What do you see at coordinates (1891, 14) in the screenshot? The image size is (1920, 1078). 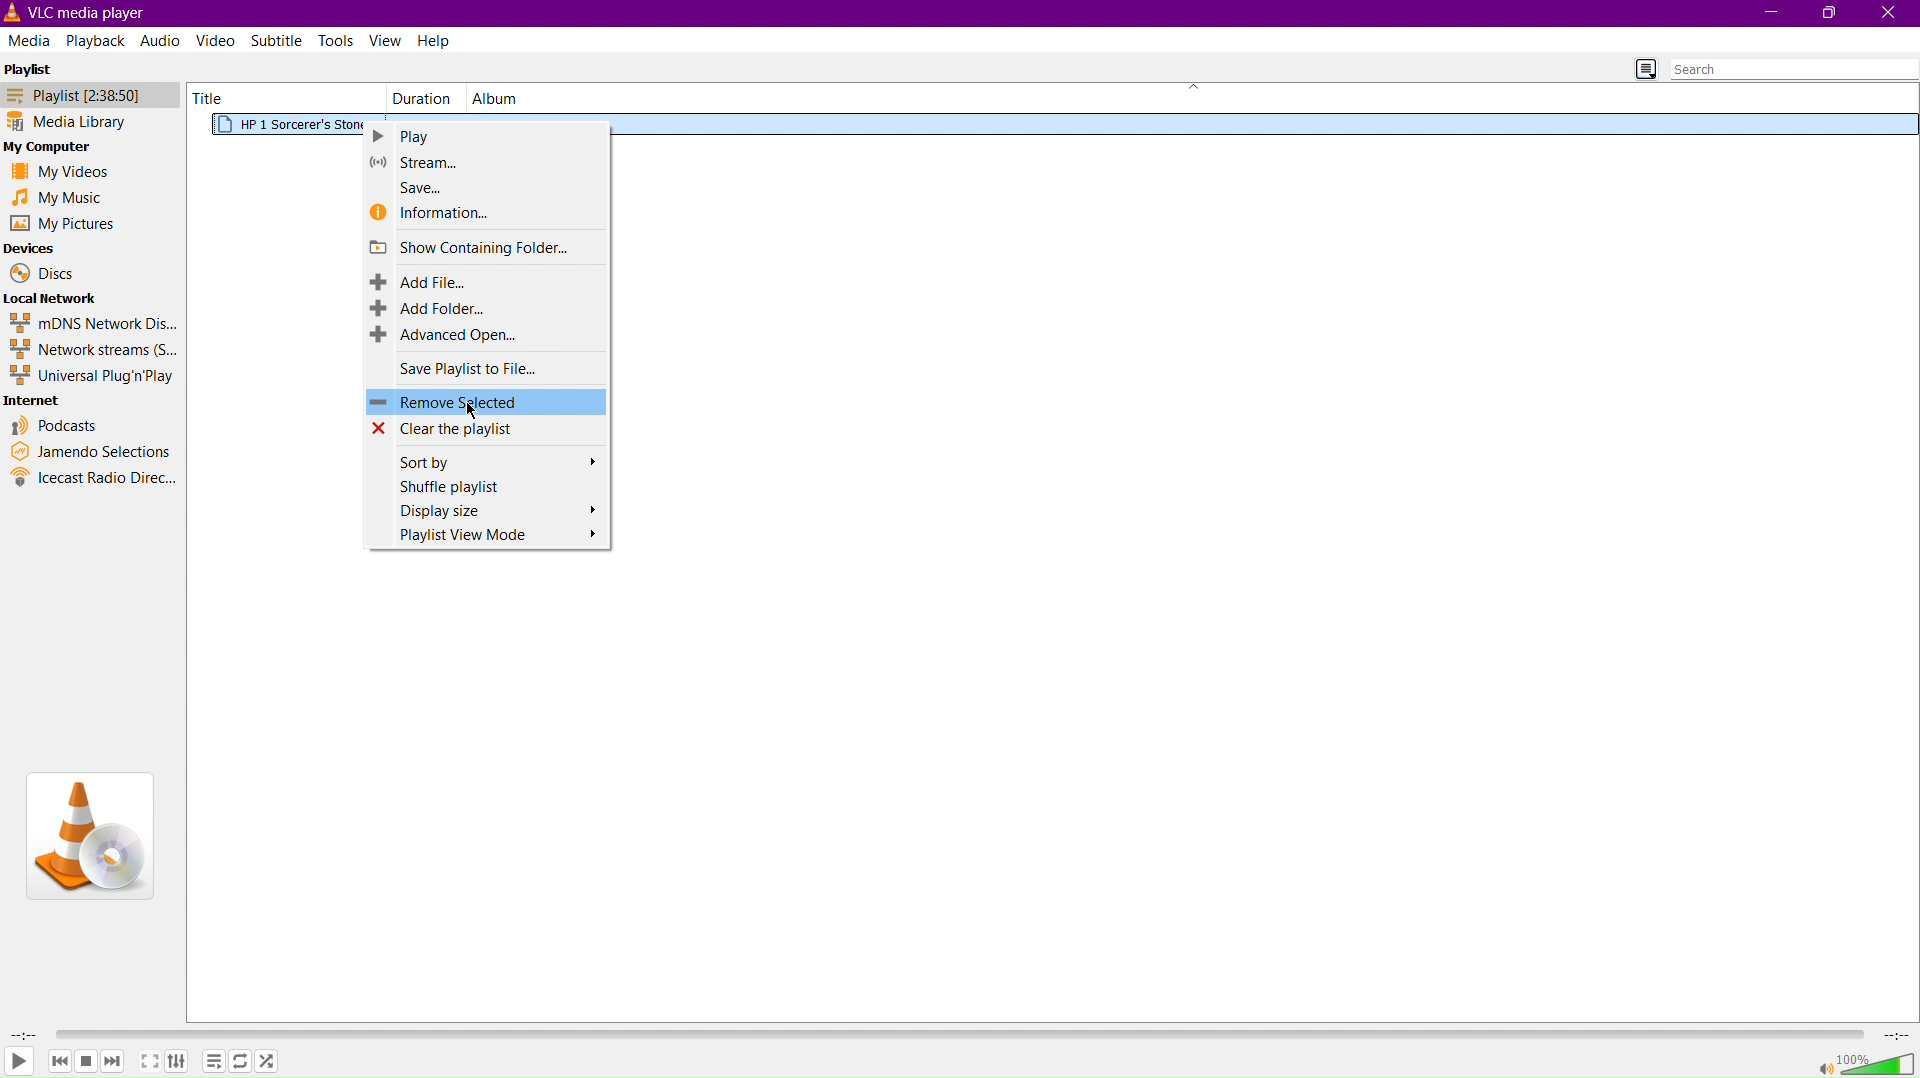 I see `Close` at bounding box center [1891, 14].